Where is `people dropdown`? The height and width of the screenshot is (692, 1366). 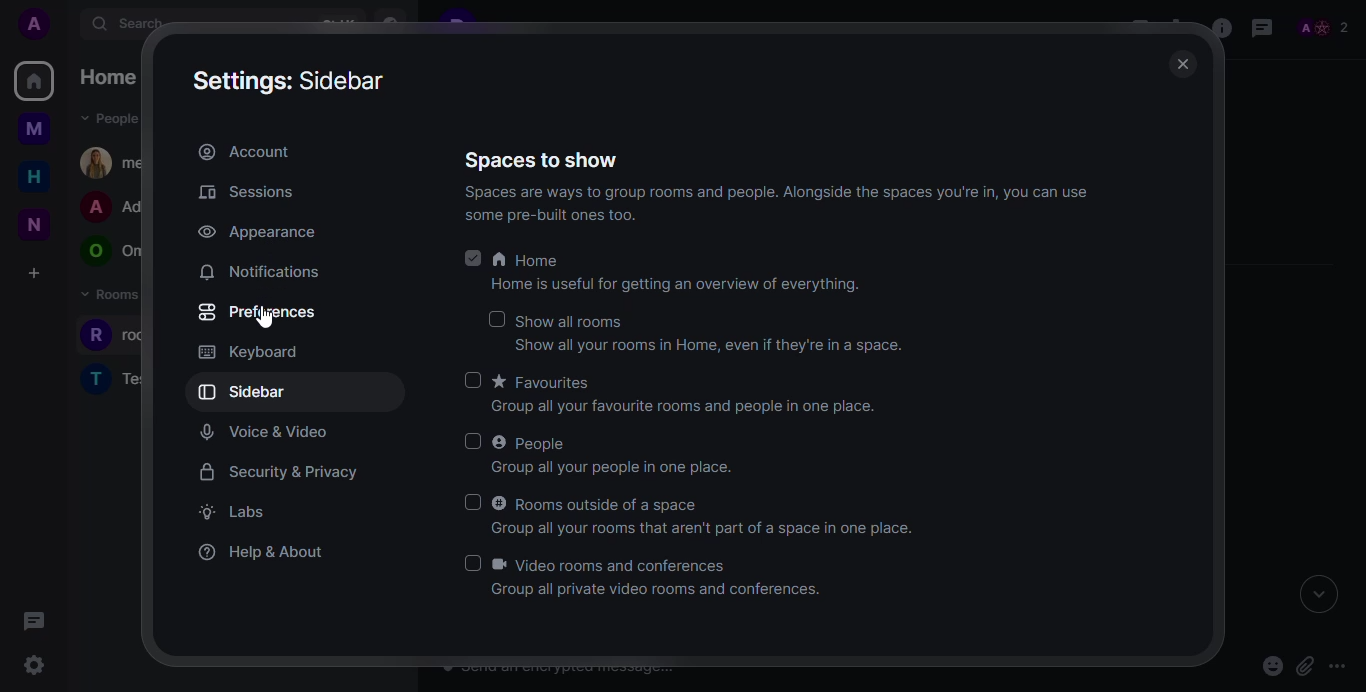
people dropdown is located at coordinates (113, 119).